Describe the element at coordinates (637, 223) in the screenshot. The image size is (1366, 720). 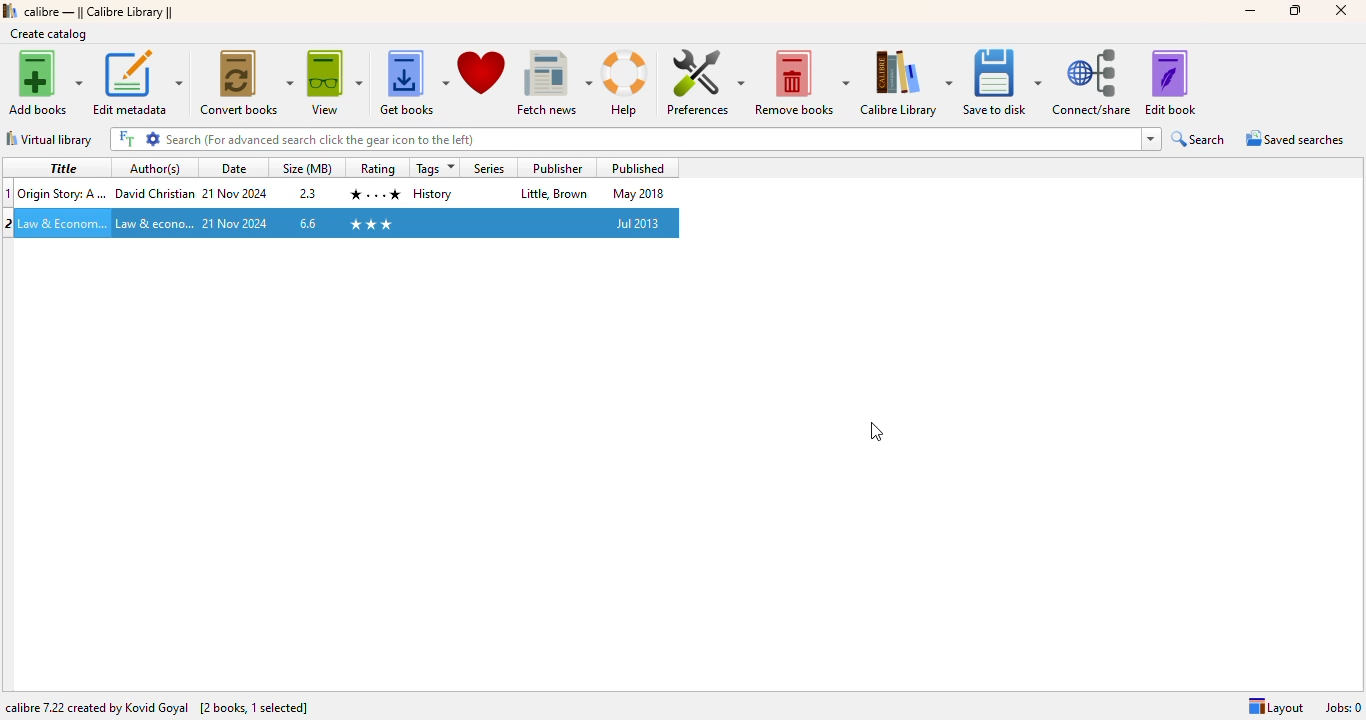
I see `published` at that location.